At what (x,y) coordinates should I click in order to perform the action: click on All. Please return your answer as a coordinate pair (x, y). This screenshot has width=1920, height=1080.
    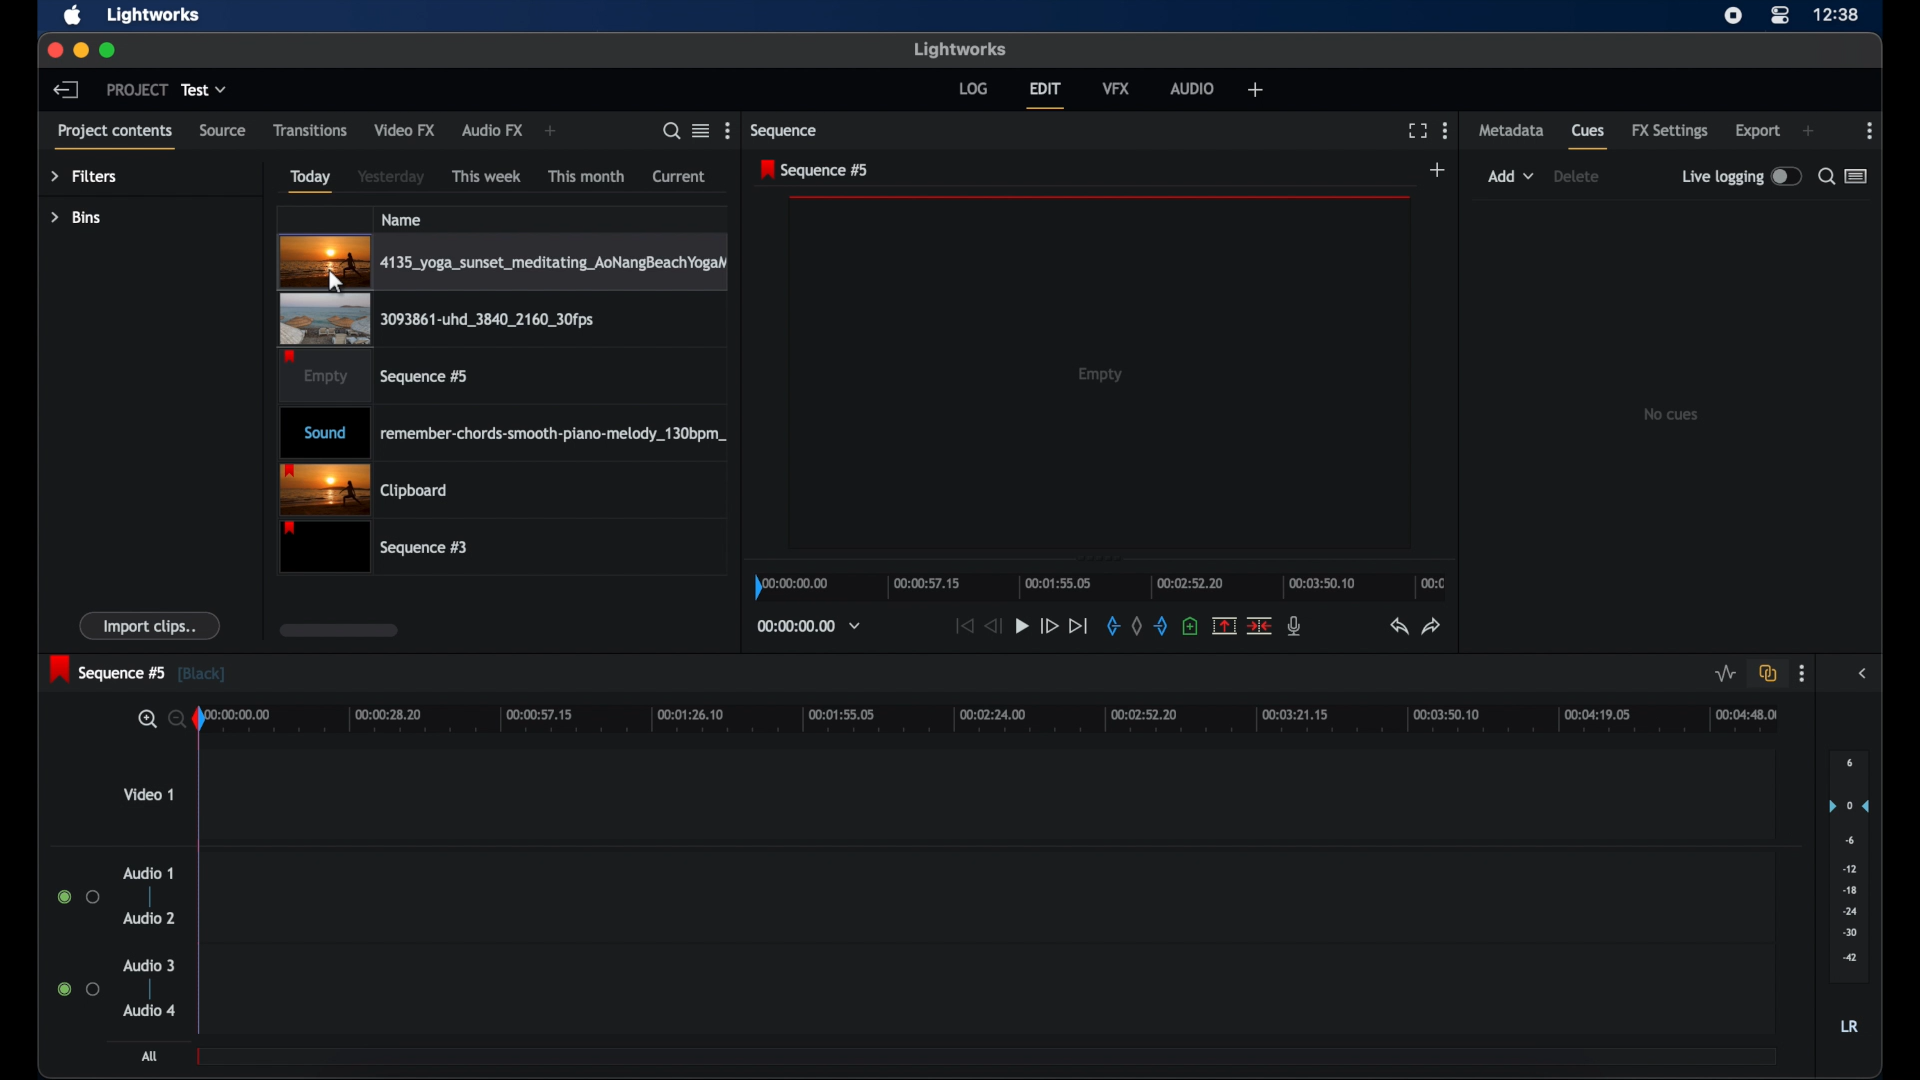
    Looking at the image, I should click on (148, 1055).